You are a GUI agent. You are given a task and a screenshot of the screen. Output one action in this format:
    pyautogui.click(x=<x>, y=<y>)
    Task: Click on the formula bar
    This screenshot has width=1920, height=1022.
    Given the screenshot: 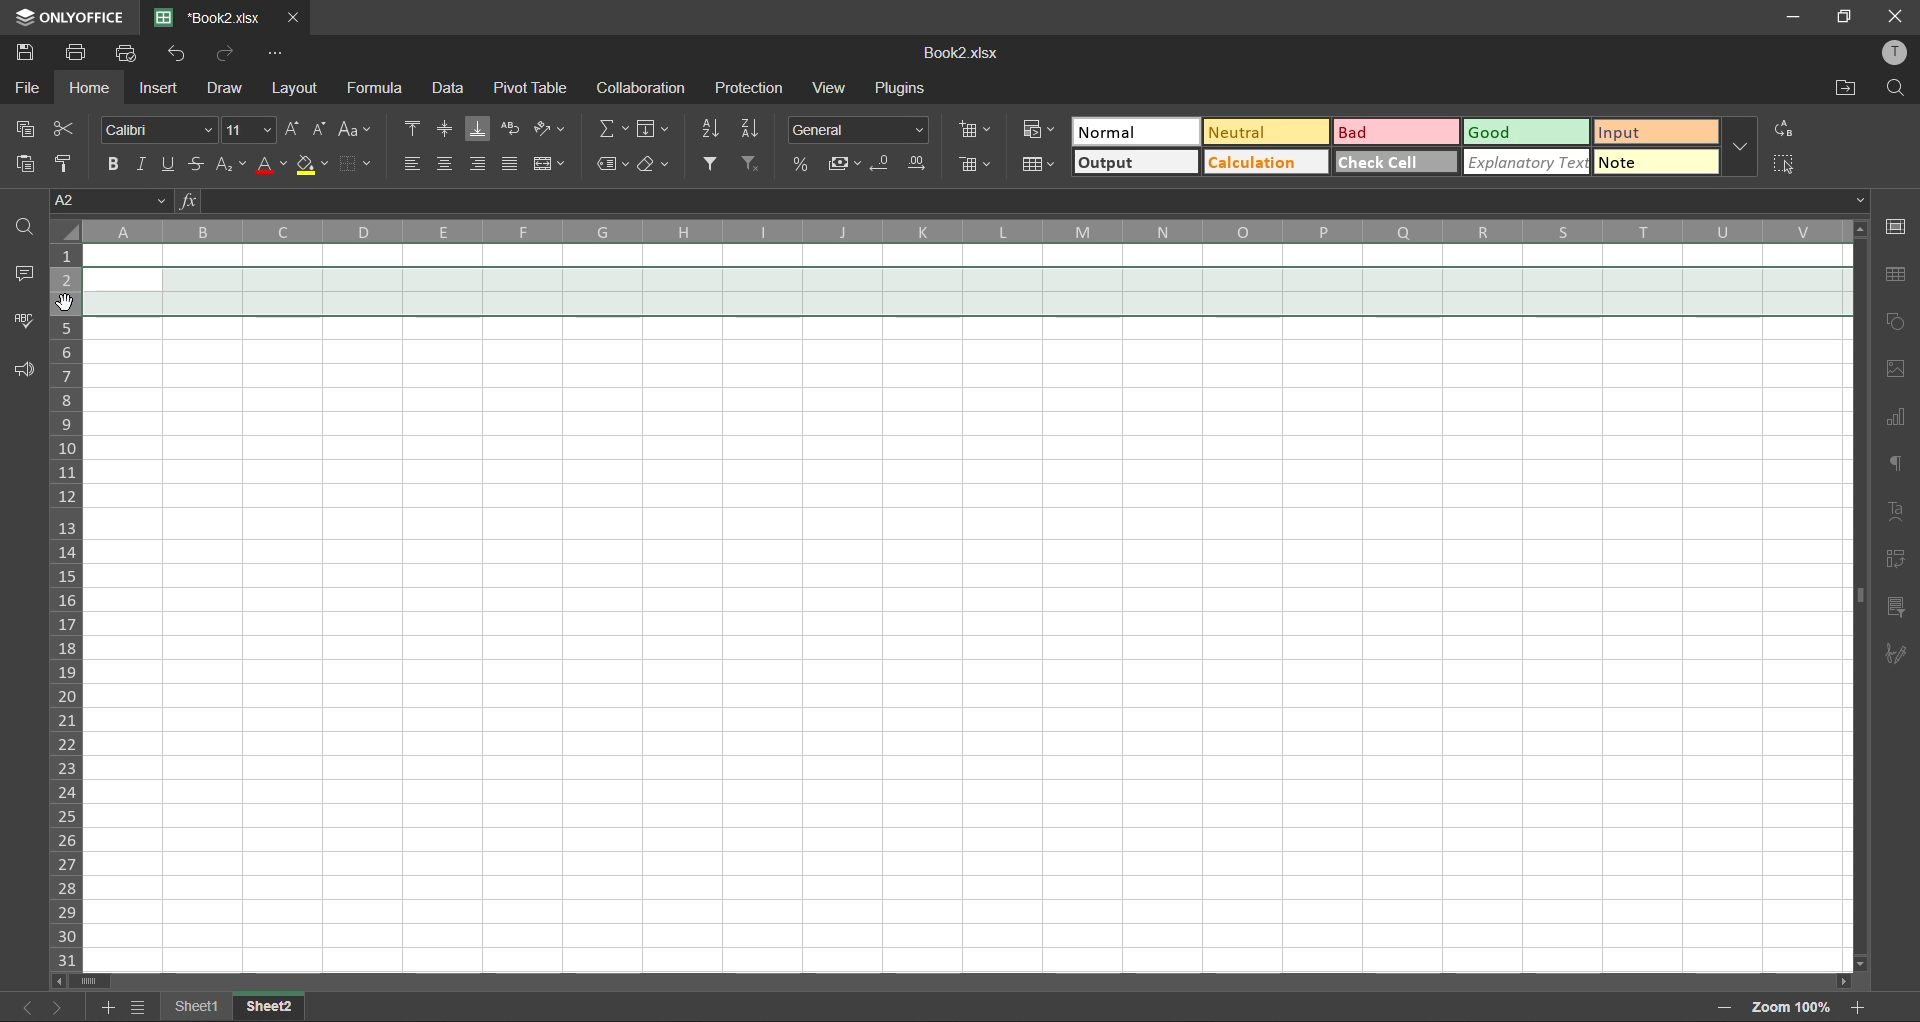 What is the action you would take?
    pyautogui.click(x=1032, y=203)
    